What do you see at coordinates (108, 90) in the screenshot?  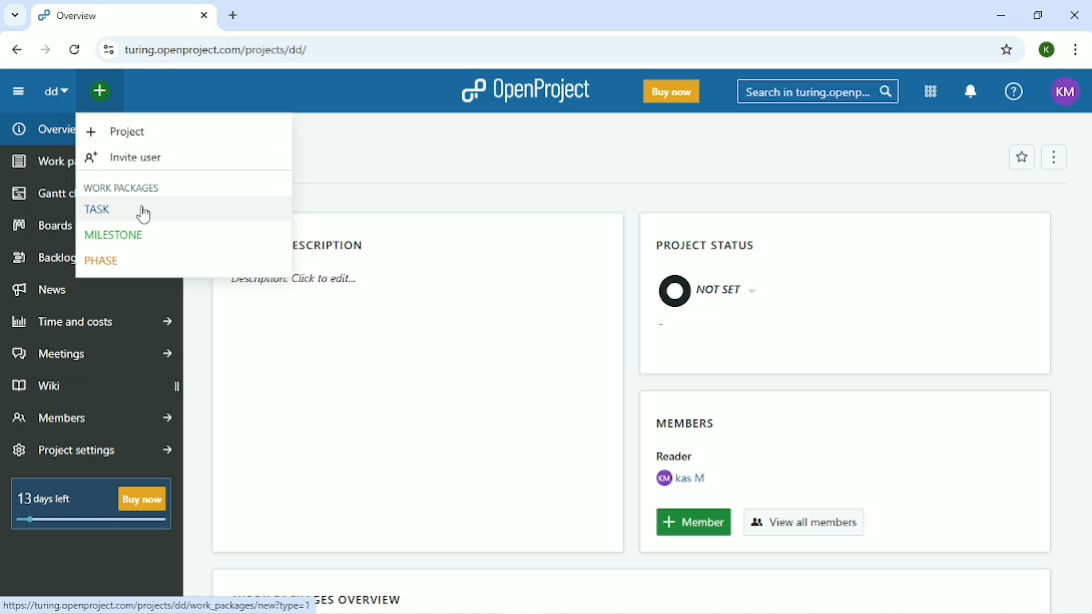 I see `Open quick add menu` at bounding box center [108, 90].